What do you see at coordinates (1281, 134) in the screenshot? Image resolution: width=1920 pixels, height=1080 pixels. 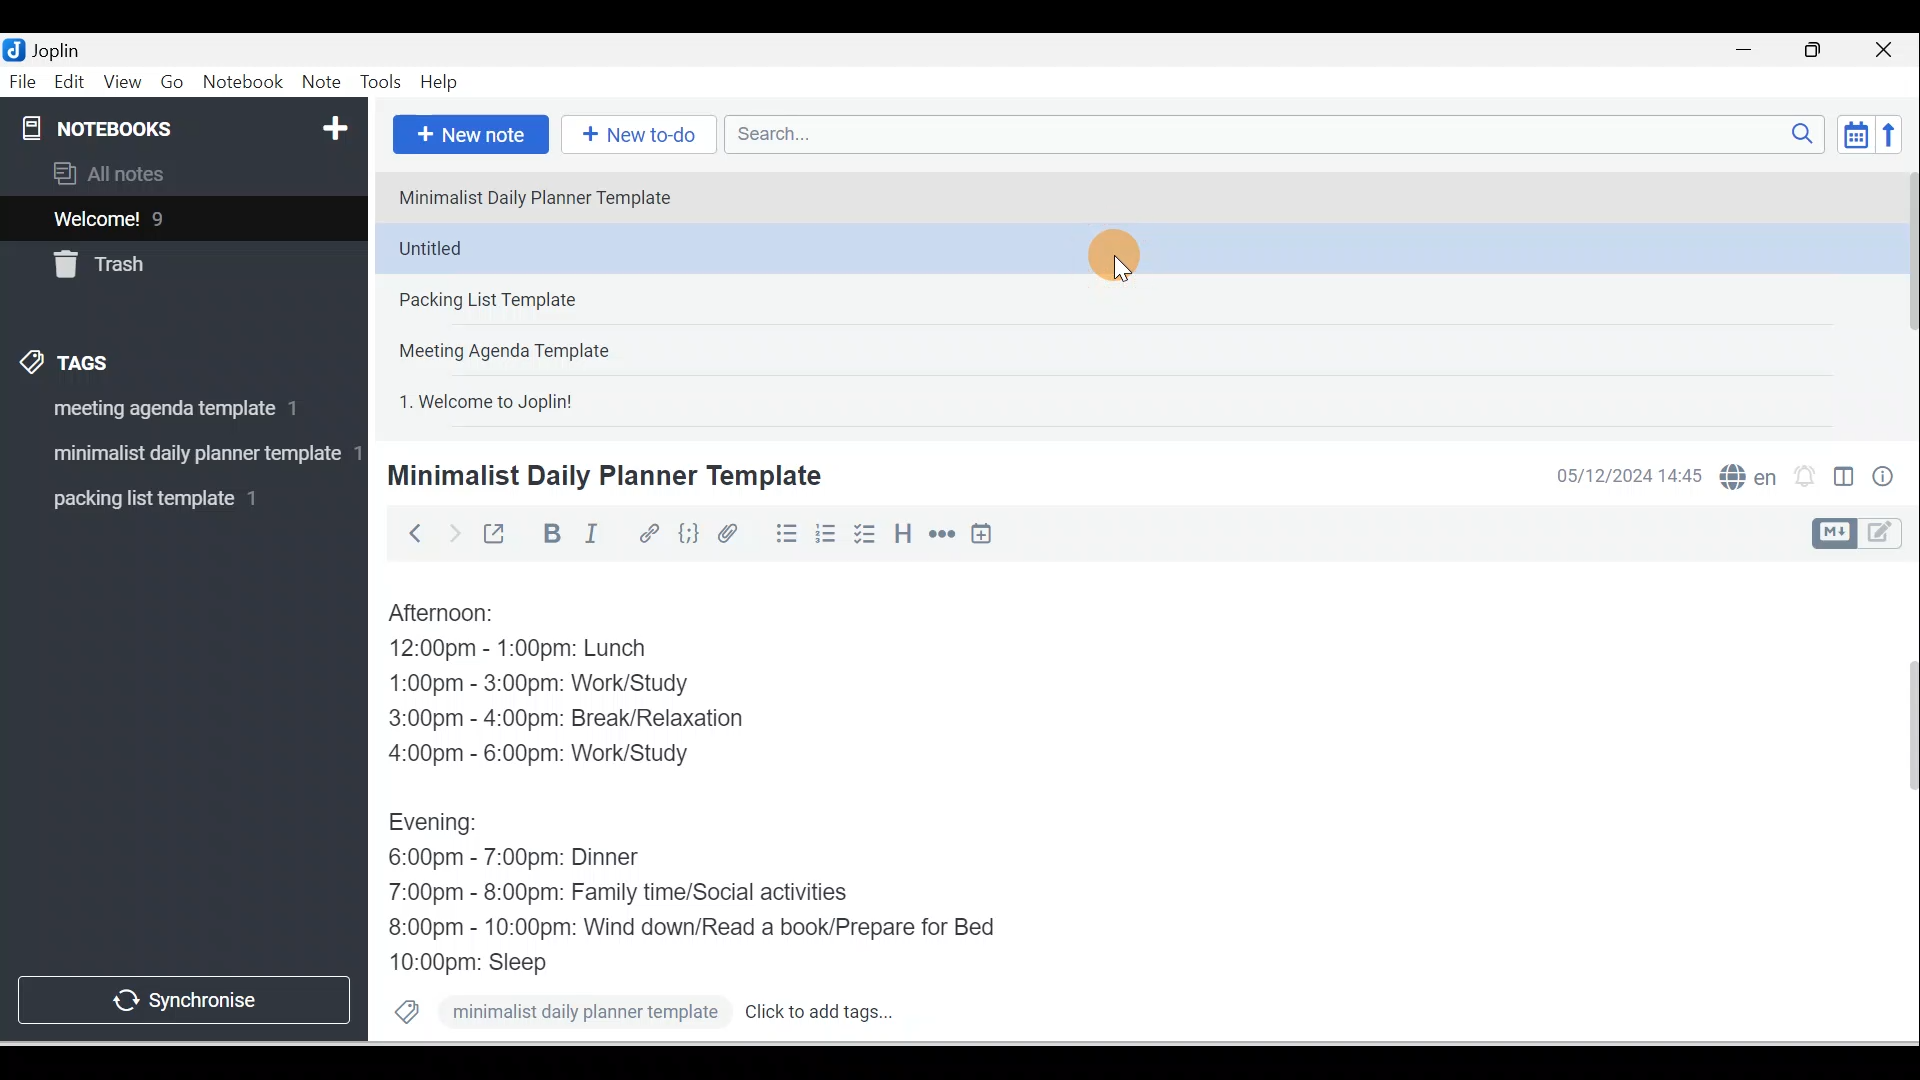 I see `Search bar` at bounding box center [1281, 134].